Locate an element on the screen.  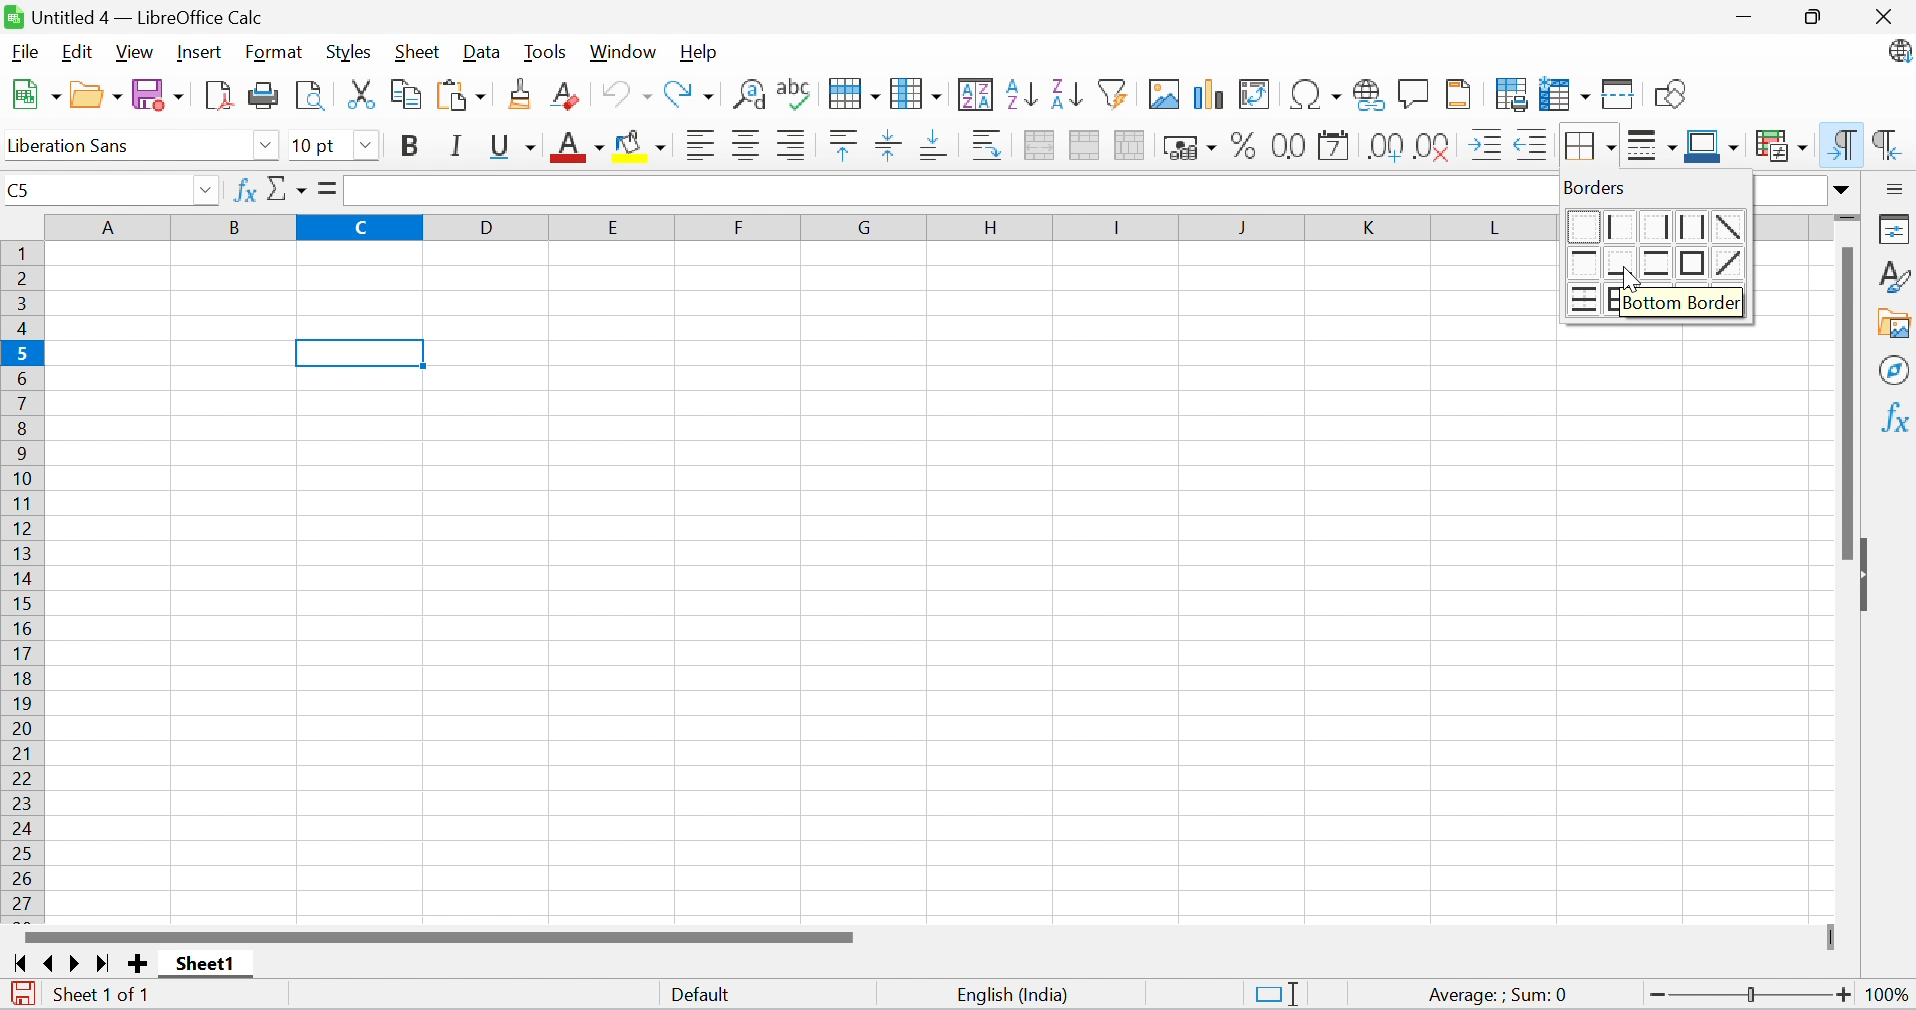
Formula is located at coordinates (325, 187).